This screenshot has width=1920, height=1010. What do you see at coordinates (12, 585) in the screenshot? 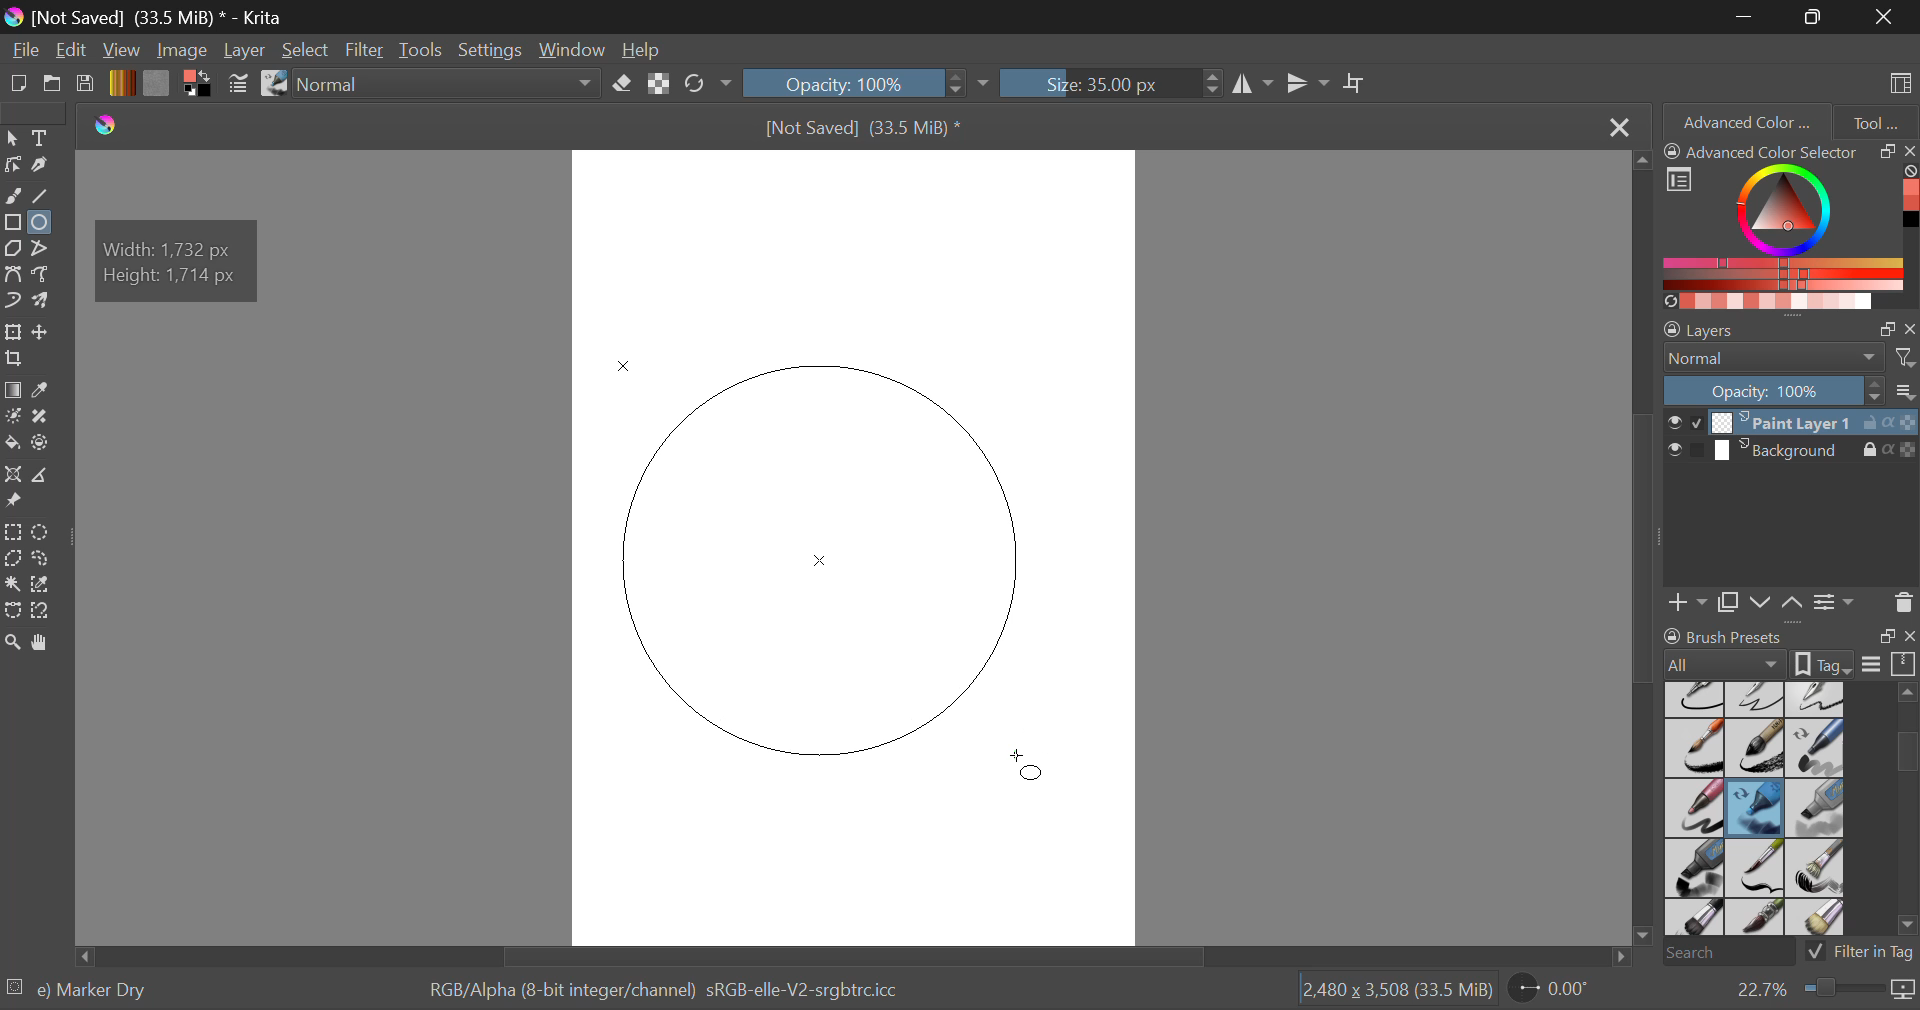
I see `Continuous Selection` at bounding box center [12, 585].